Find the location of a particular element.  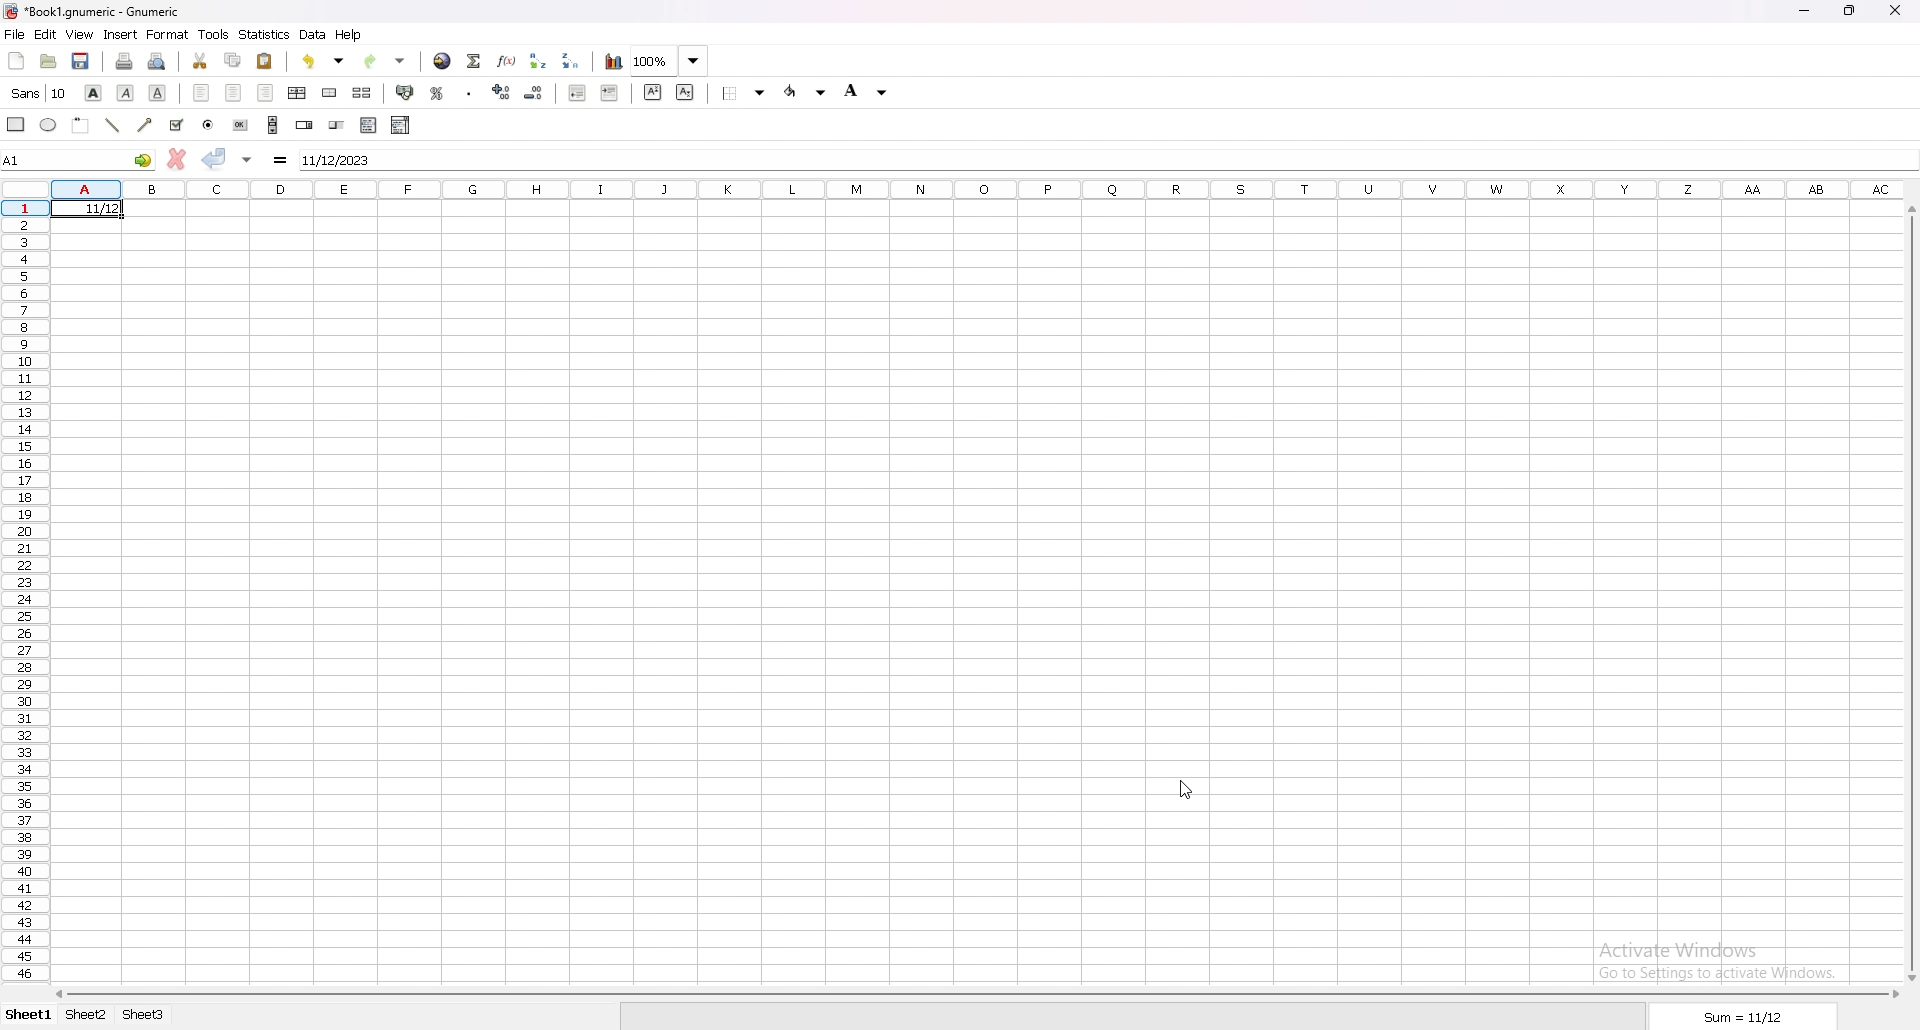

insert is located at coordinates (121, 35).